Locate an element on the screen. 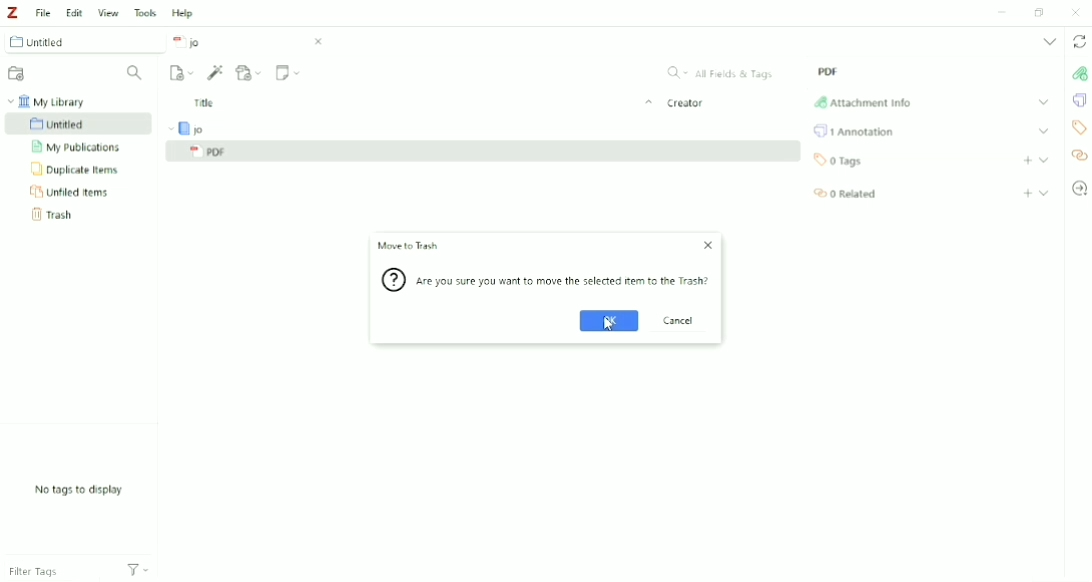  Related is located at coordinates (1078, 157).